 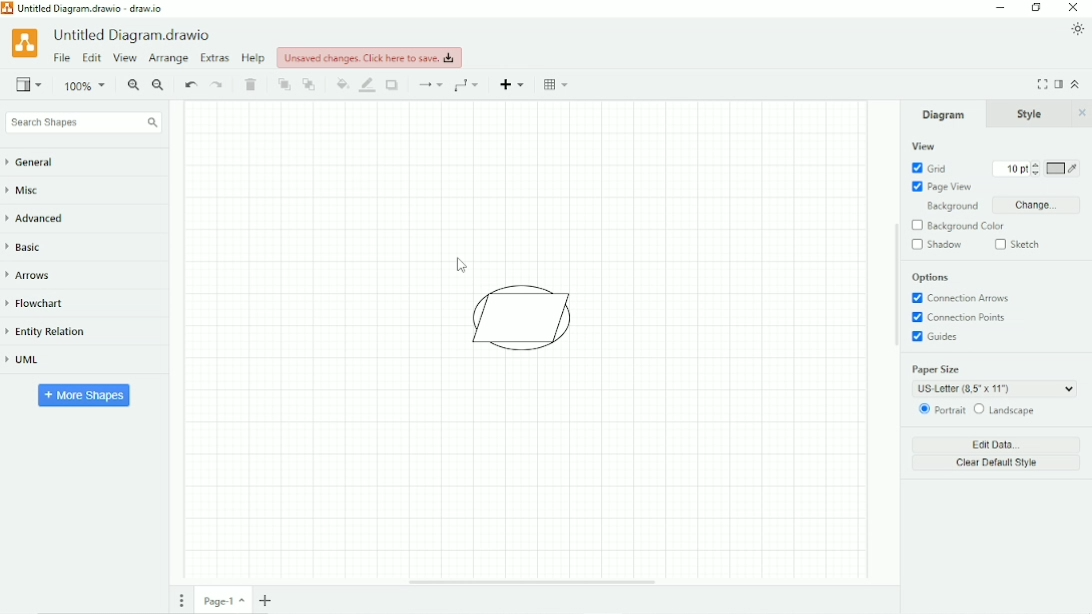 I want to click on To front, so click(x=284, y=85).